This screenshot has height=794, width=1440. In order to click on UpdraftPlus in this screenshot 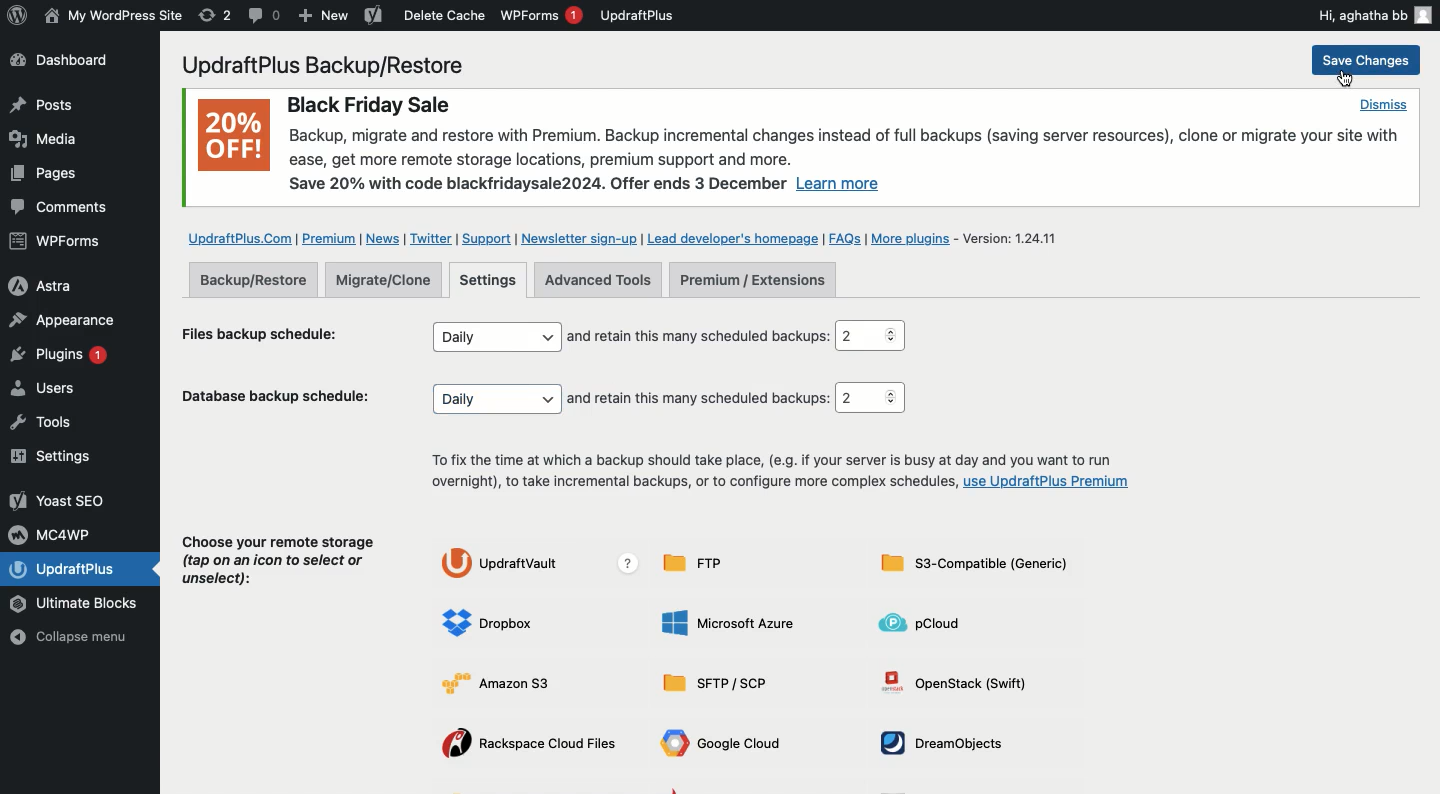, I will do `click(638, 15)`.